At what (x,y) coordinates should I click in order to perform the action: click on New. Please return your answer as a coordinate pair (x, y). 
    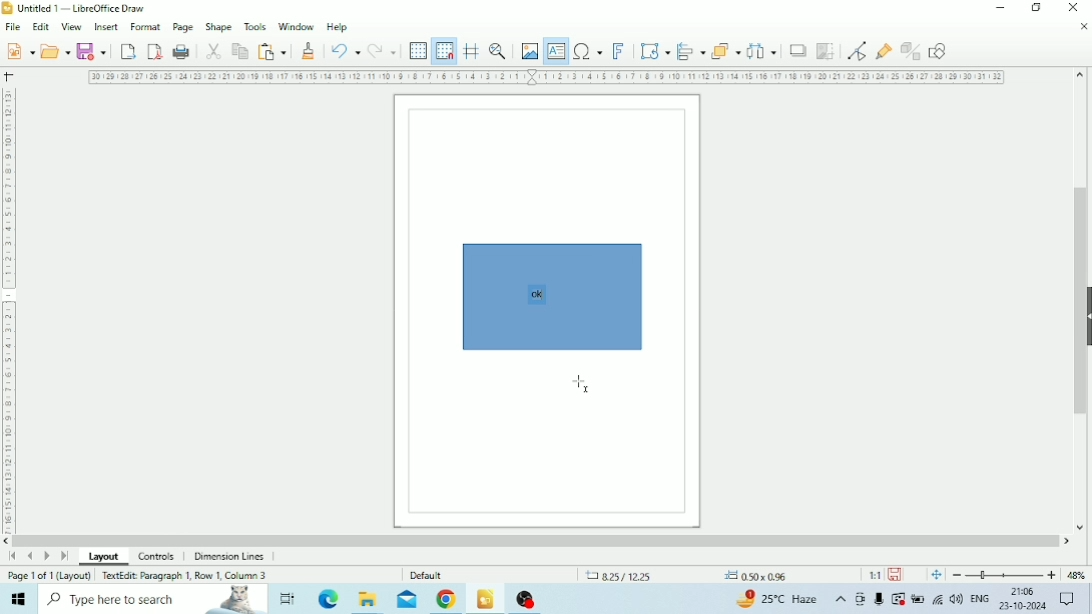
    Looking at the image, I should click on (18, 51).